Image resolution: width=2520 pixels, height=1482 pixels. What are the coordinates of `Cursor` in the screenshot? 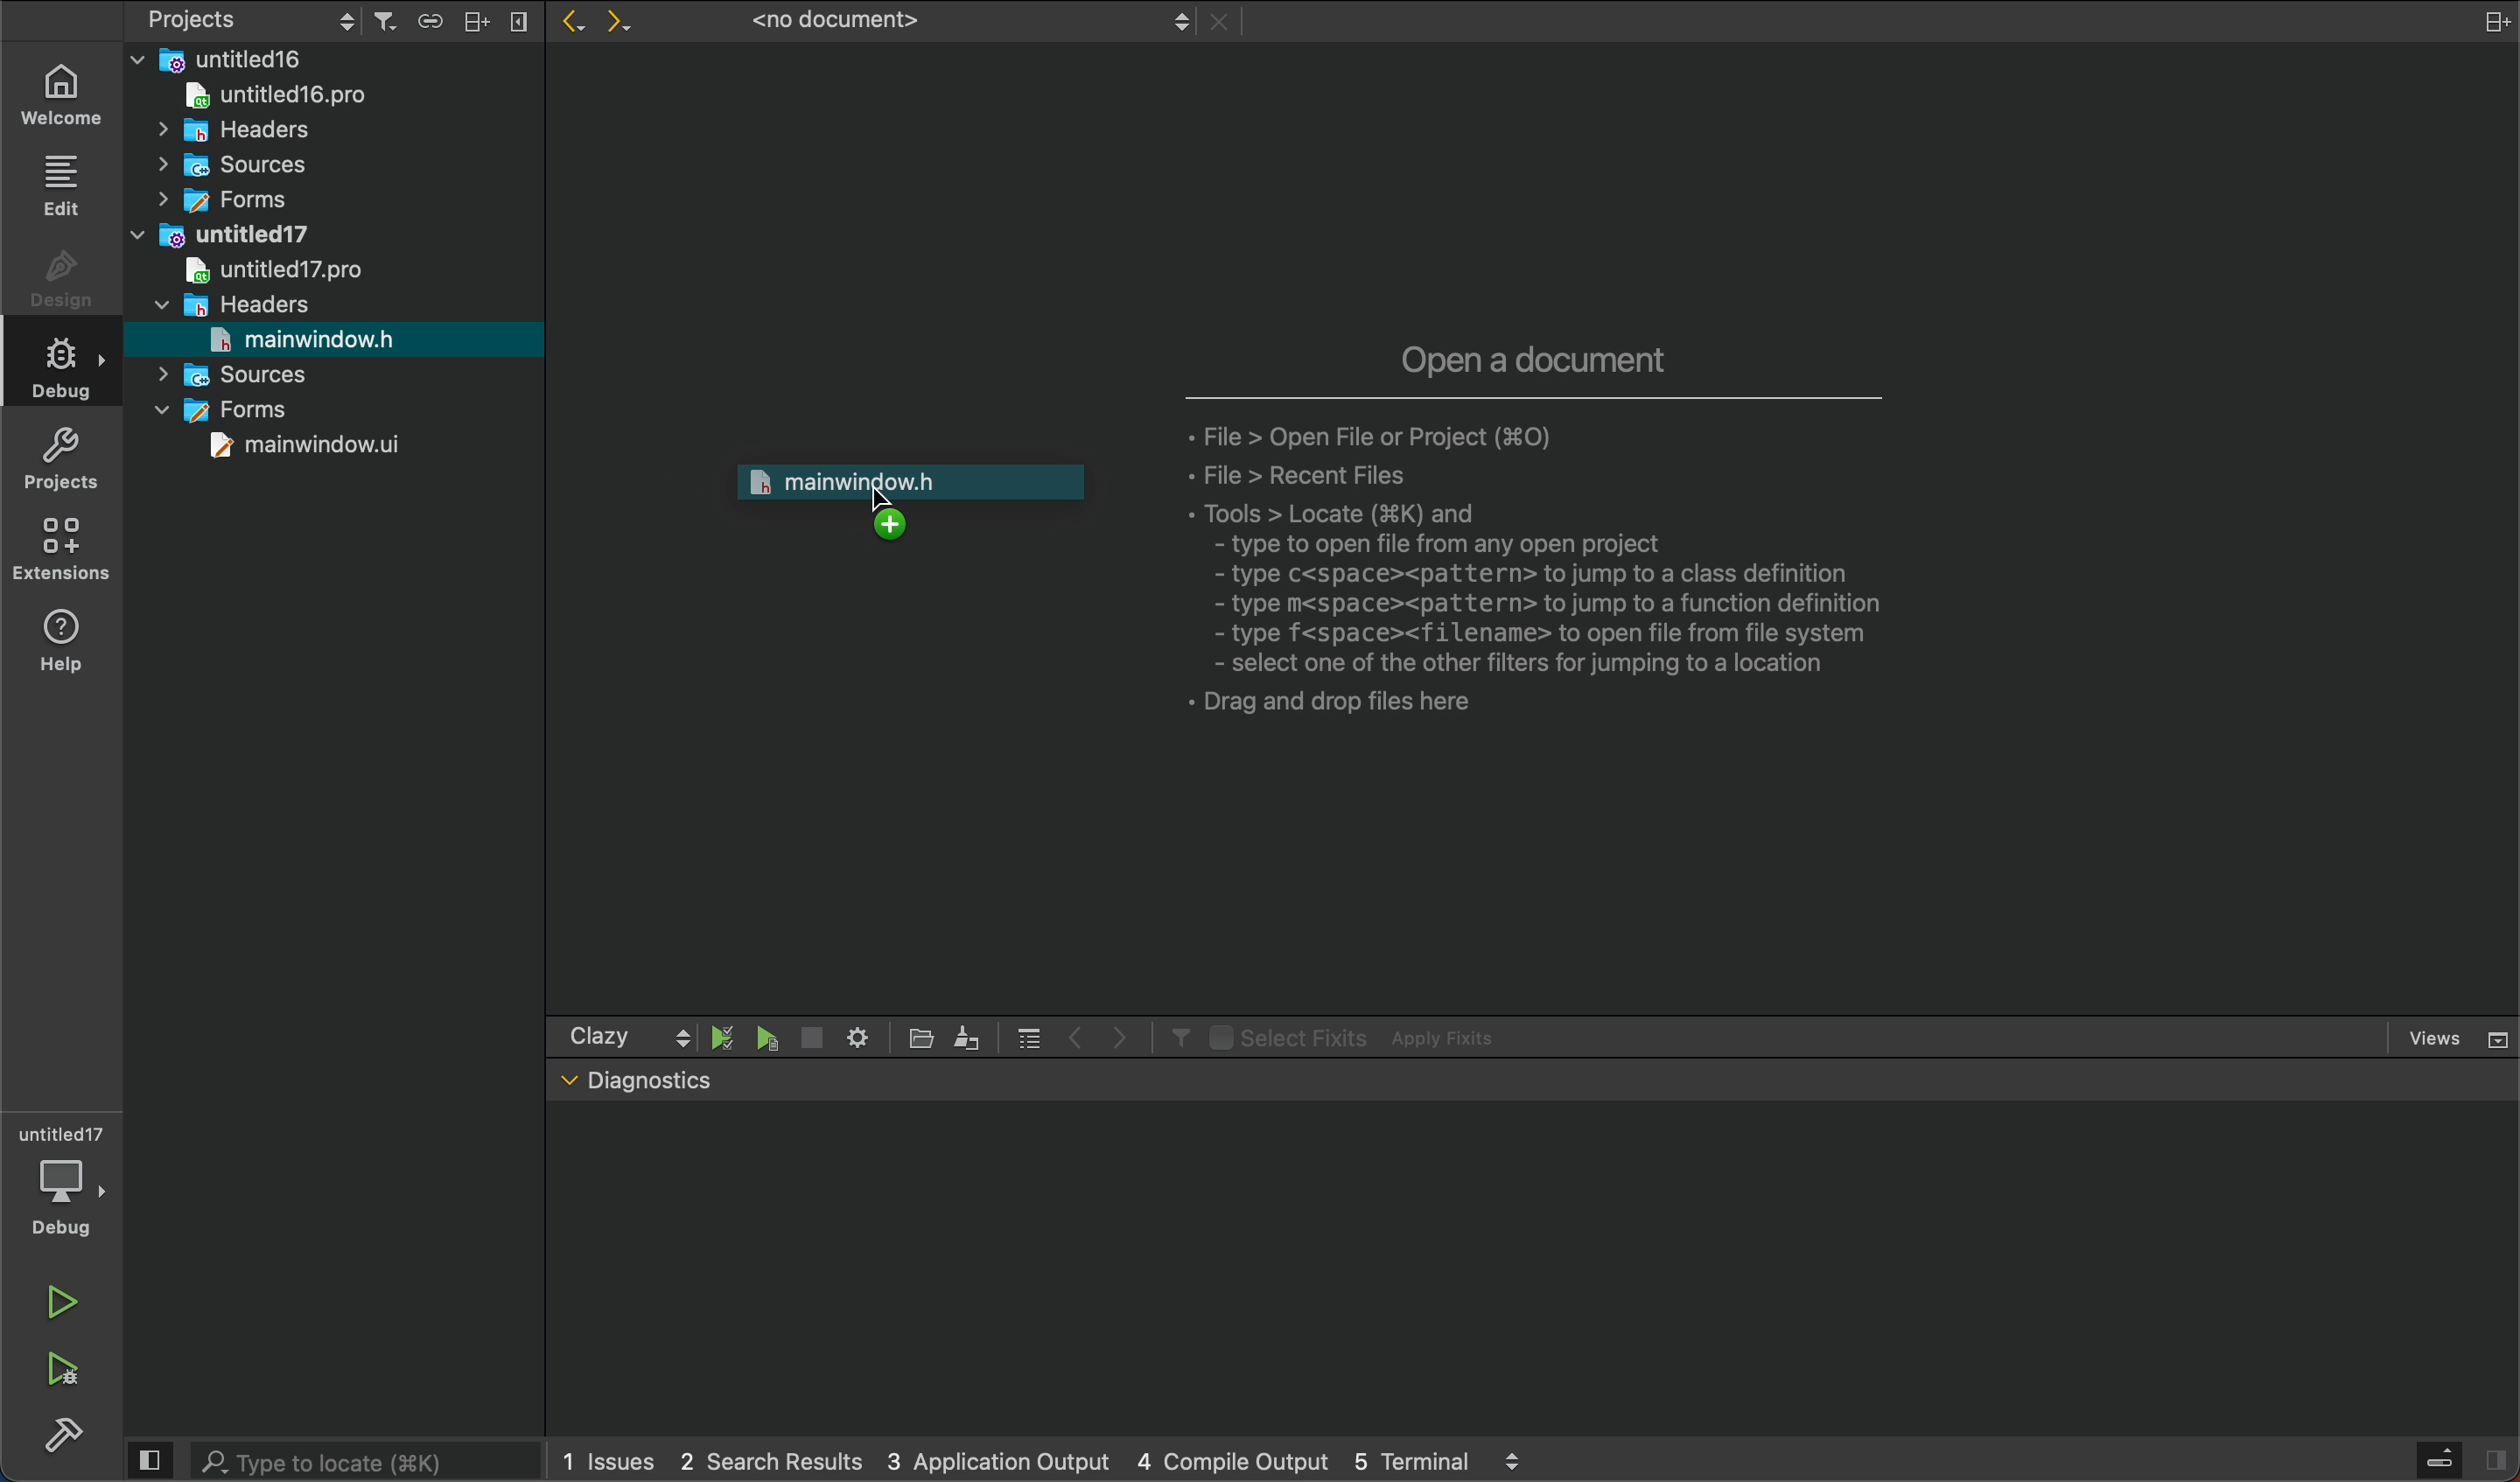 It's located at (884, 501).